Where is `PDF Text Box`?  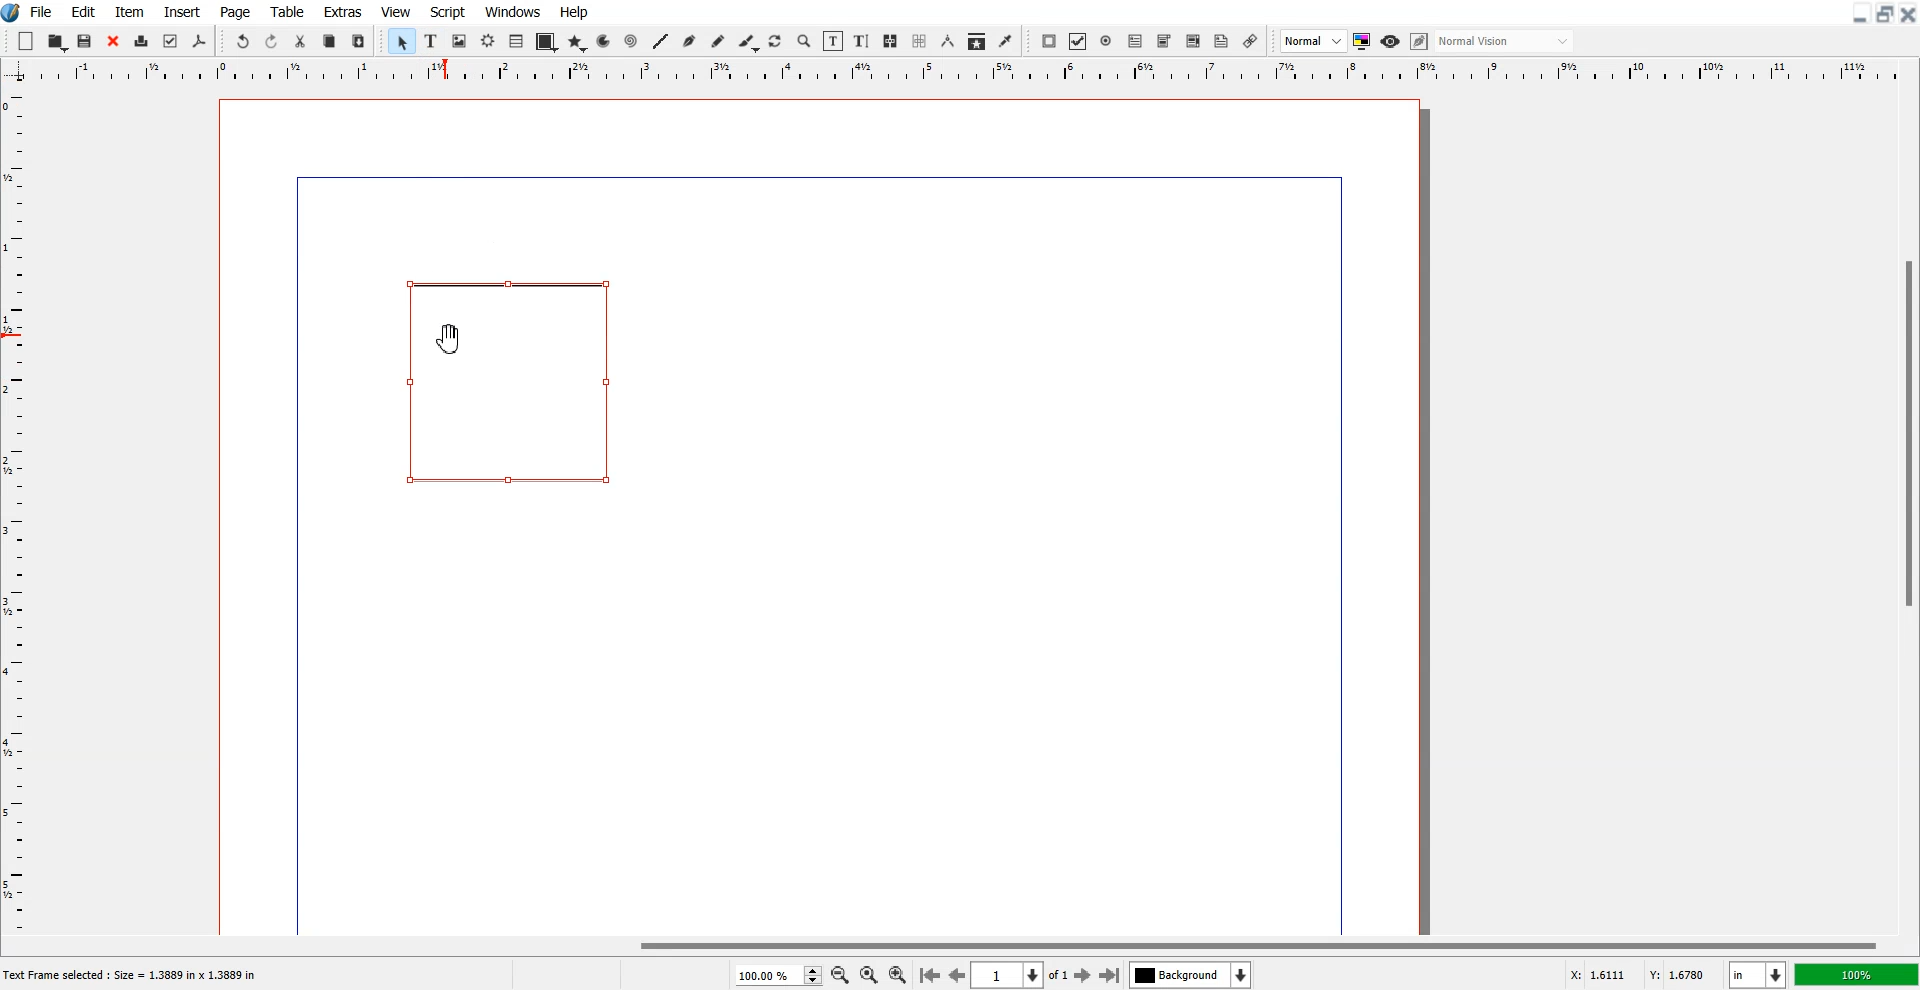
PDF Text Box is located at coordinates (1135, 41).